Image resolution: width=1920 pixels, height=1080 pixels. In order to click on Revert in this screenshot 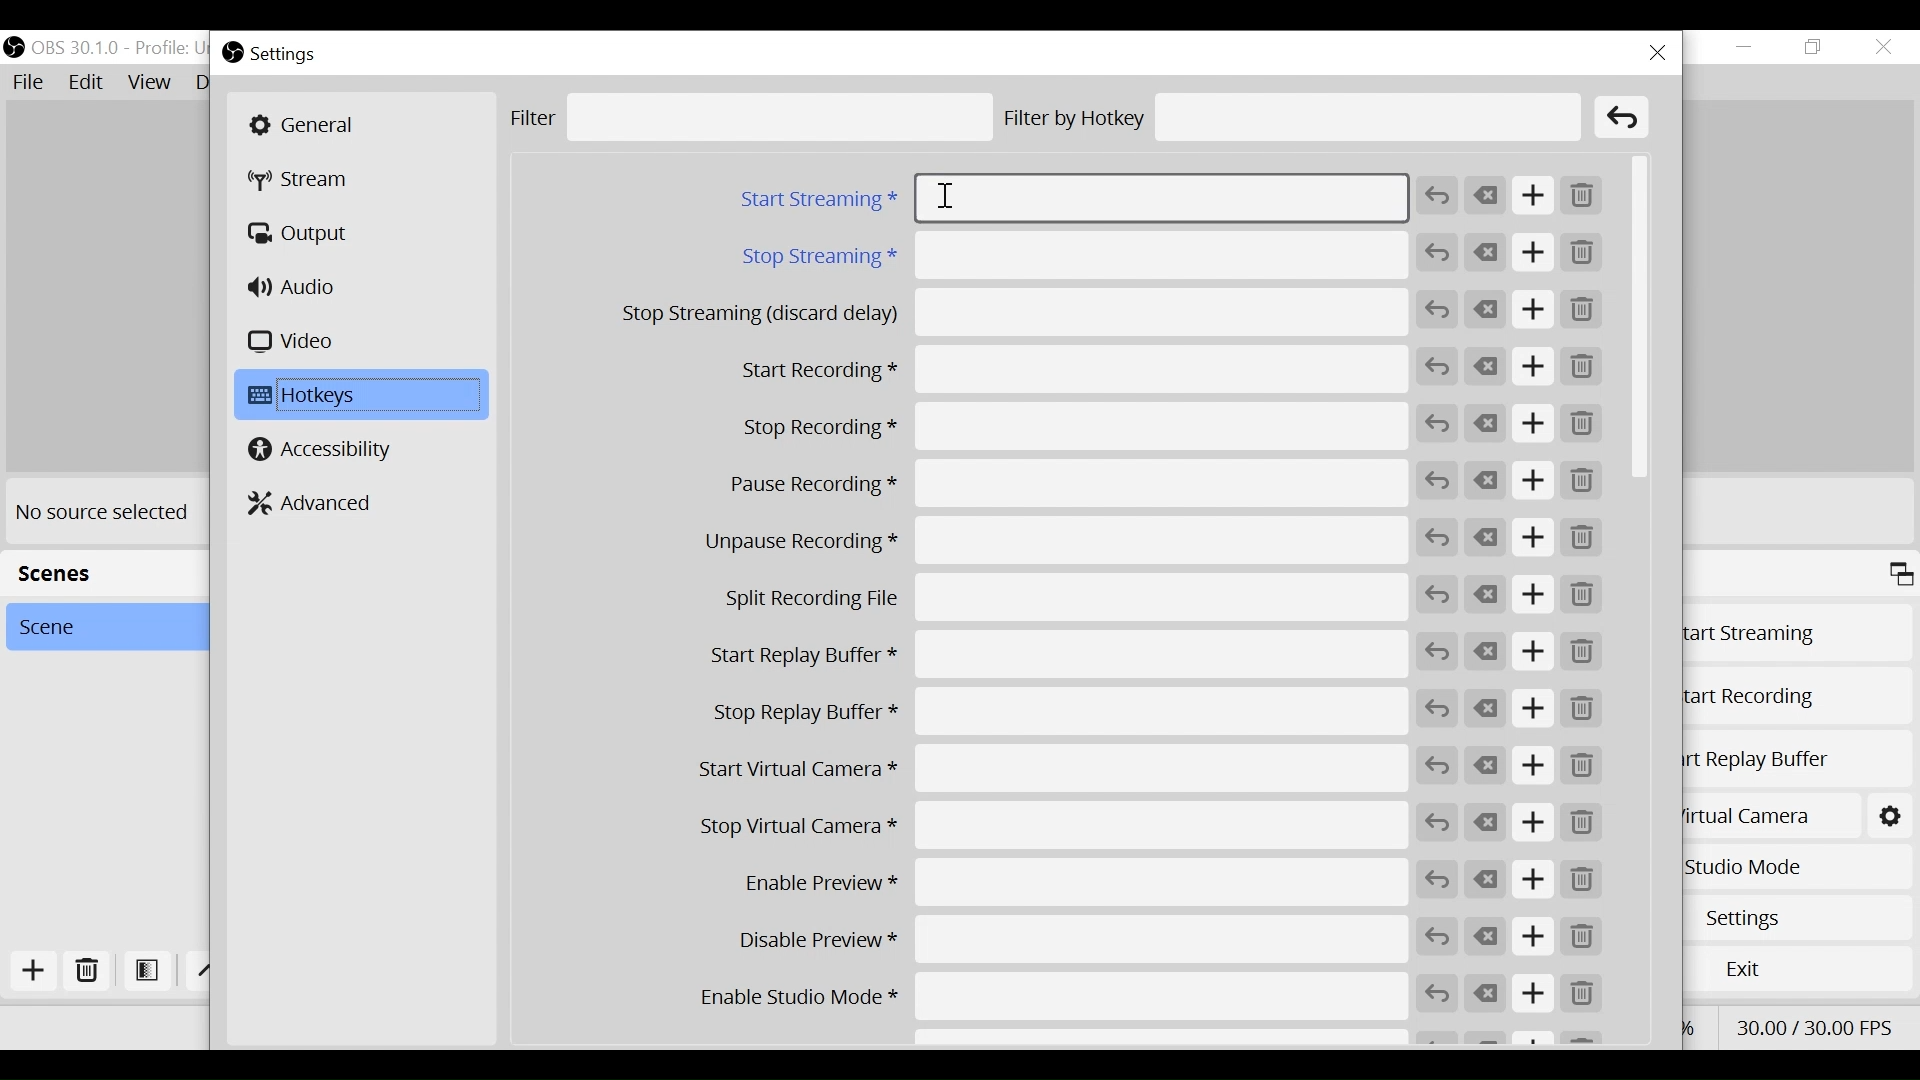, I will do `click(1437, 823)`.